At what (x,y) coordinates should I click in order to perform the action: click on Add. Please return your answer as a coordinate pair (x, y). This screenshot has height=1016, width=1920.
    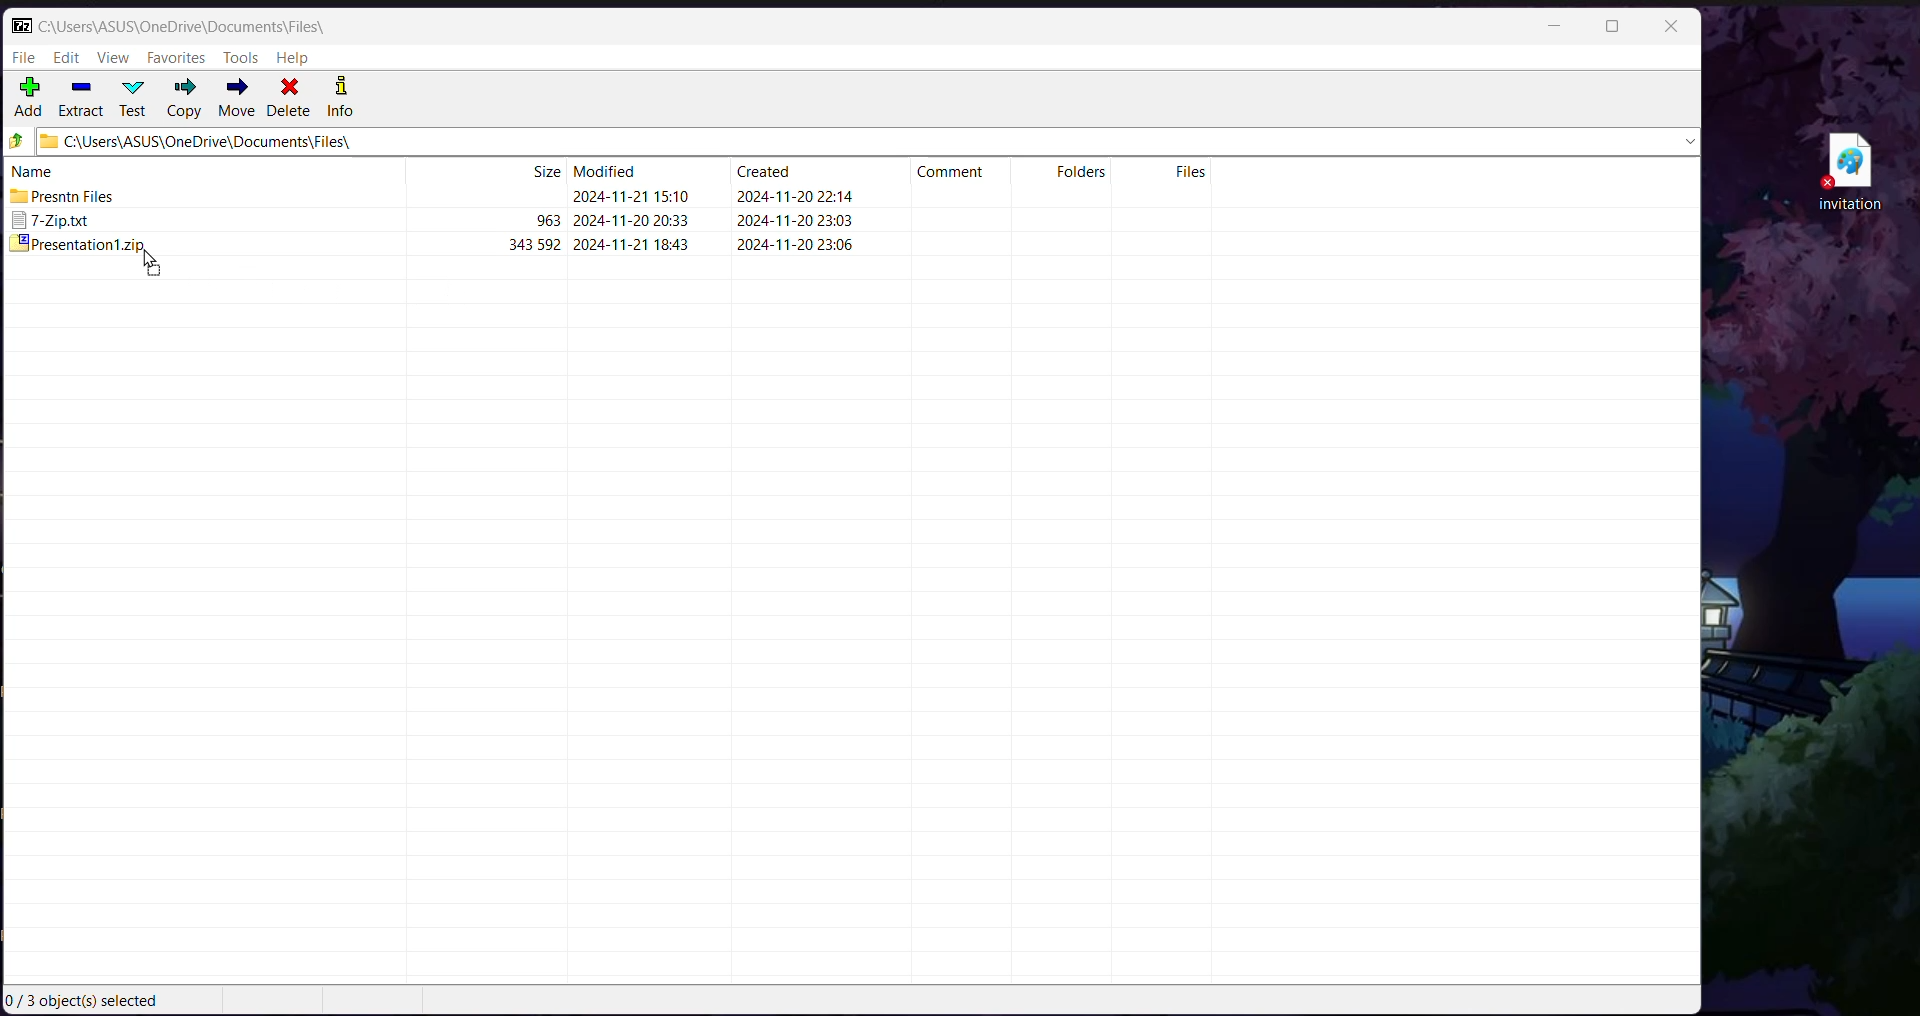
    Looking at the image, I should click on (30, 99).